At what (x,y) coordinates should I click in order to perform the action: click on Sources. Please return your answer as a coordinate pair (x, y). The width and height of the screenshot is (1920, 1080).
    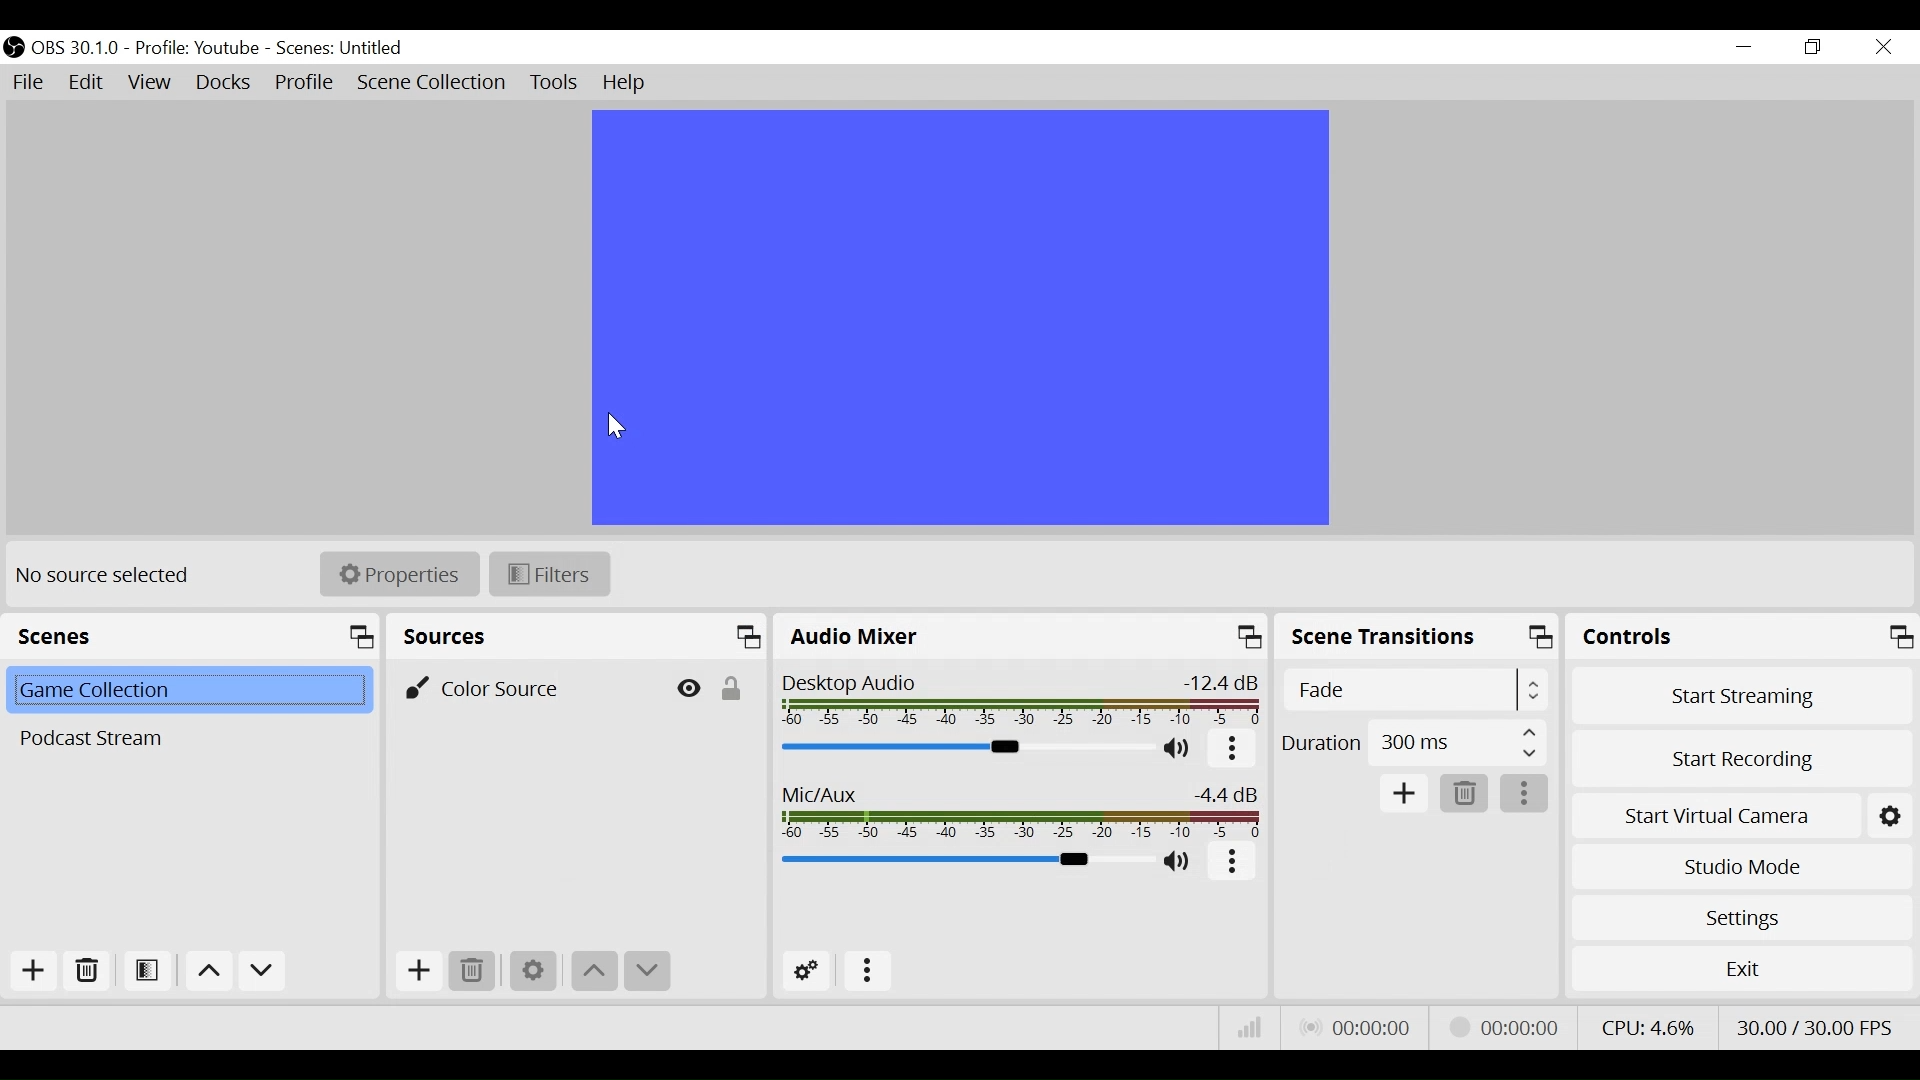
    Looking at the image, I should click on (579, 636).